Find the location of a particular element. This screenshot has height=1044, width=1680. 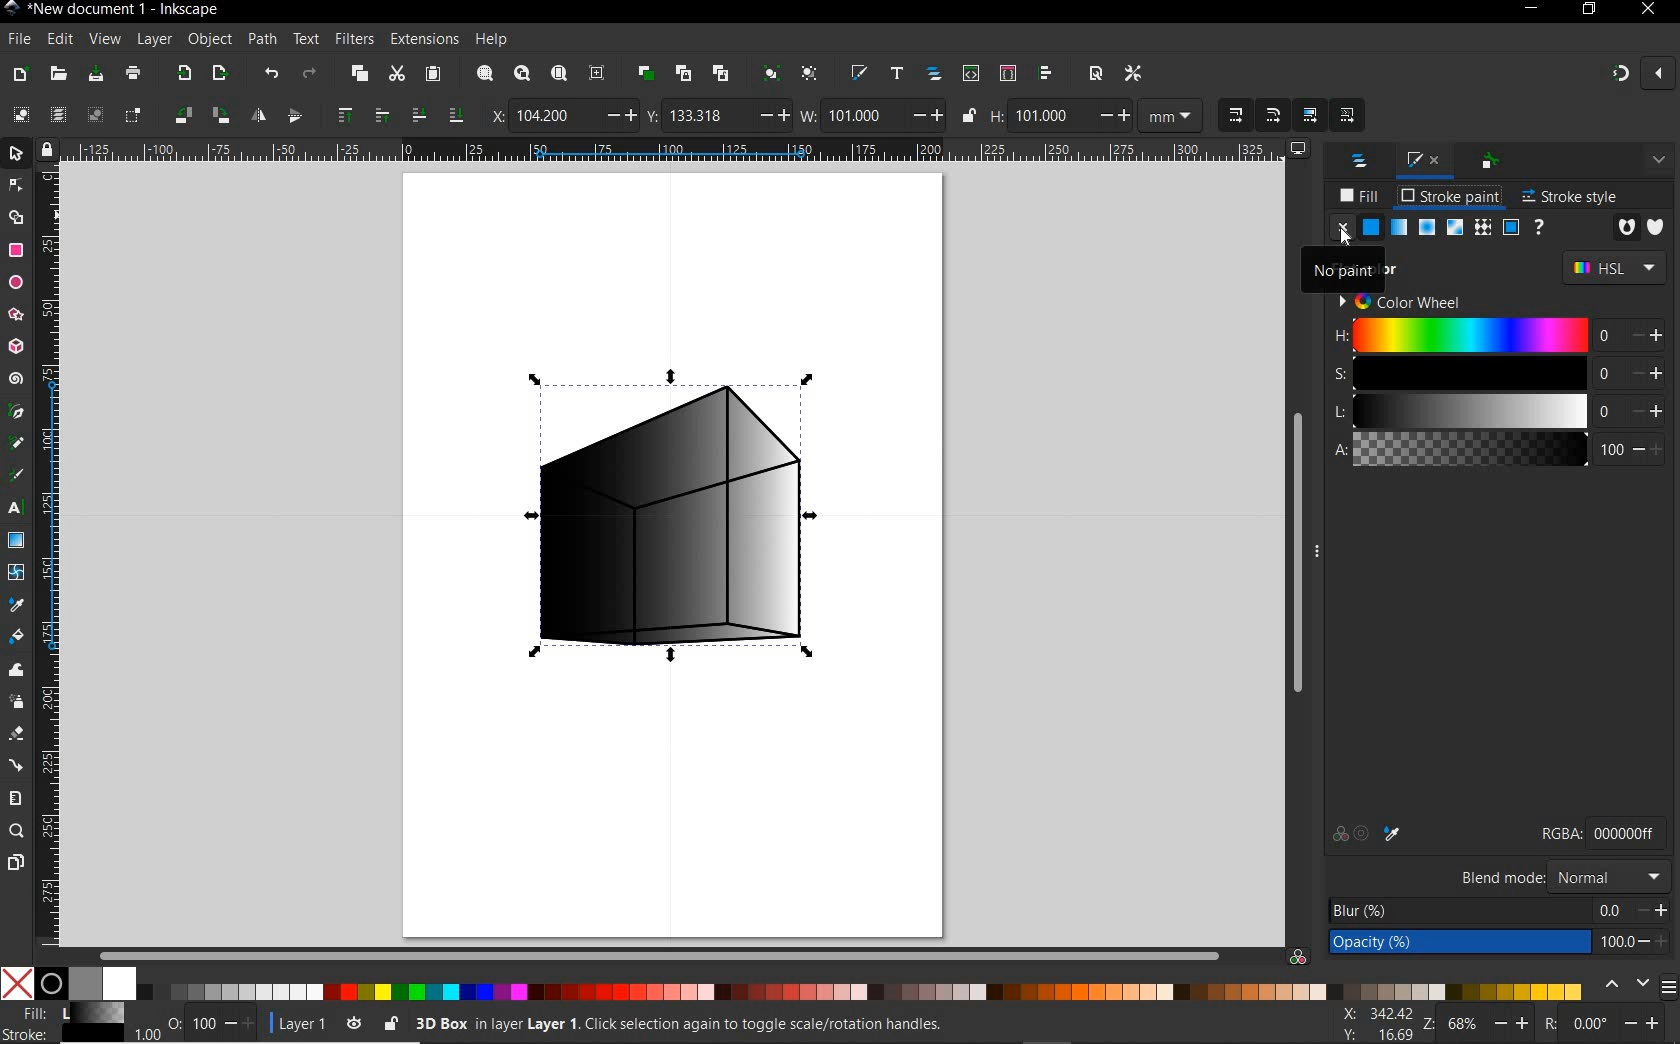

OPEN TEXT is located at coordinates (899, 75).